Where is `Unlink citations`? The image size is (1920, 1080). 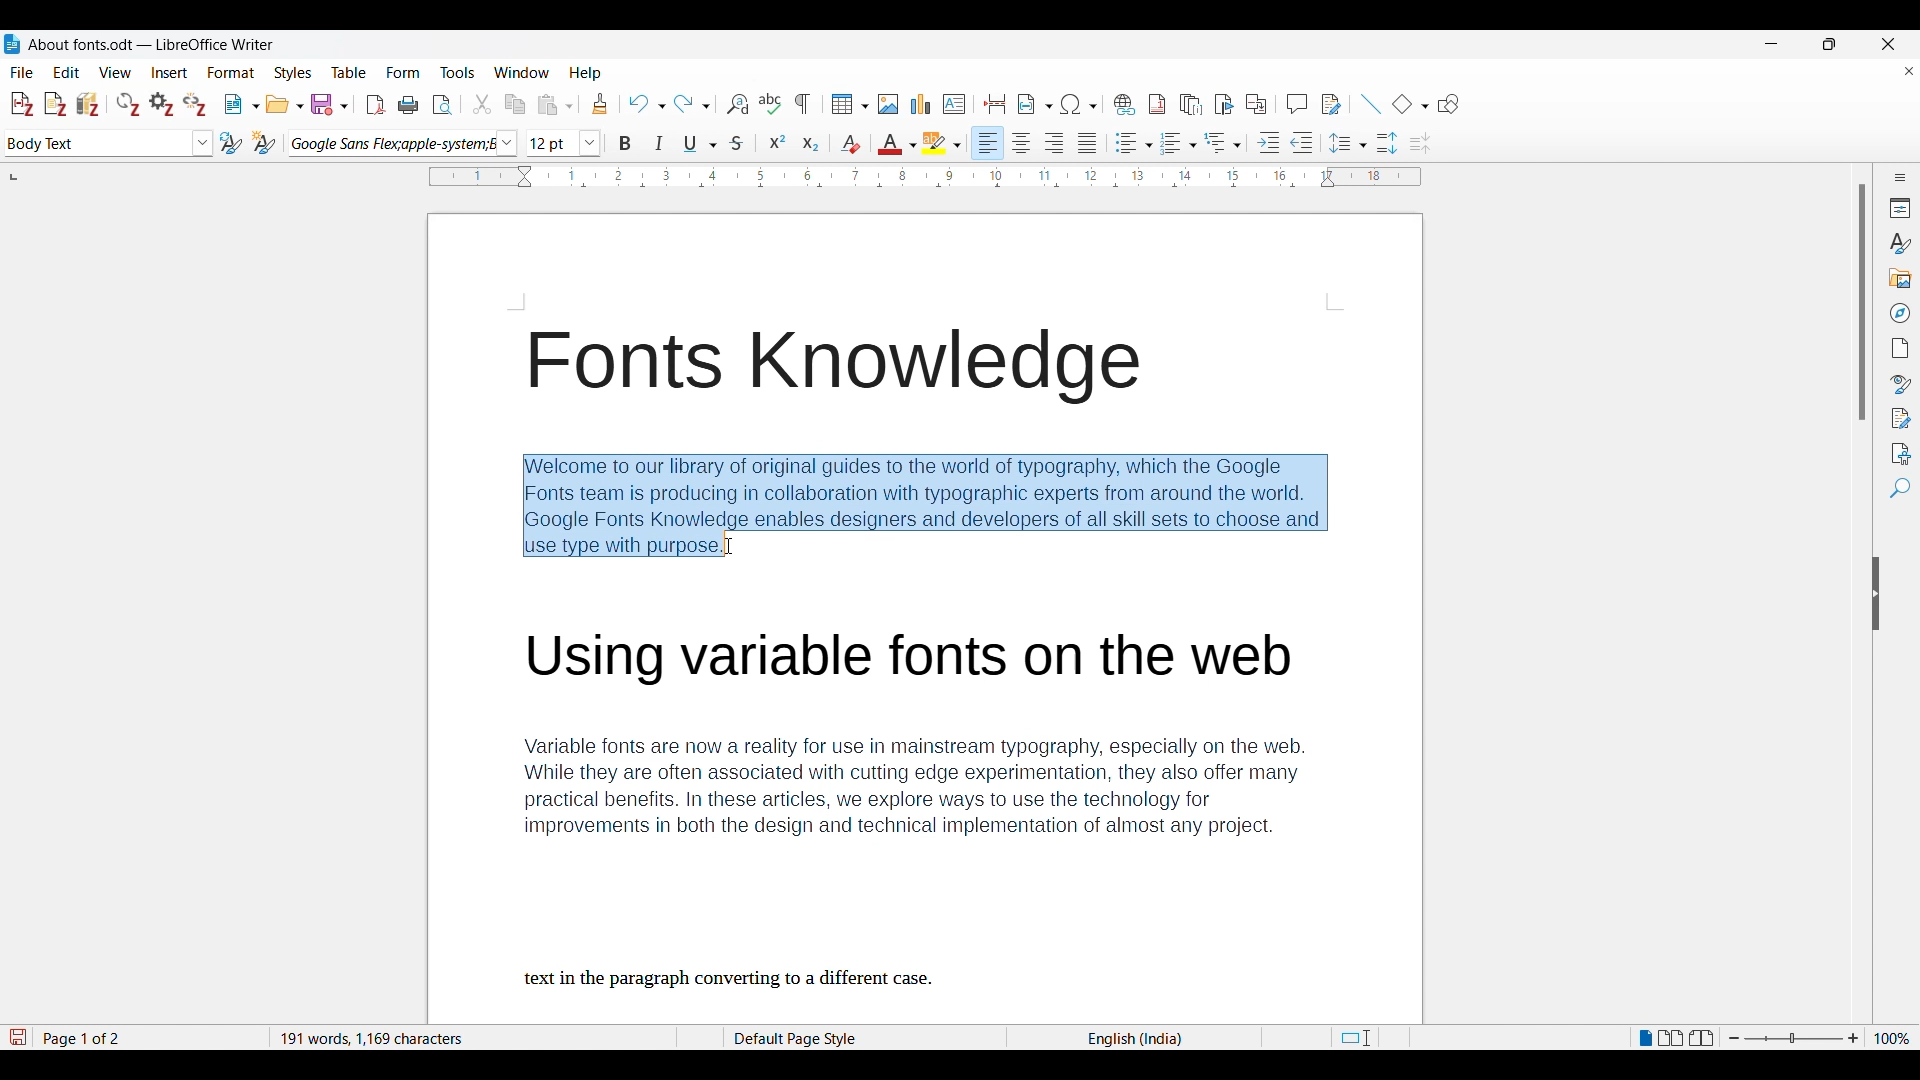
Unlink citations is located at coordinates (194, 104).